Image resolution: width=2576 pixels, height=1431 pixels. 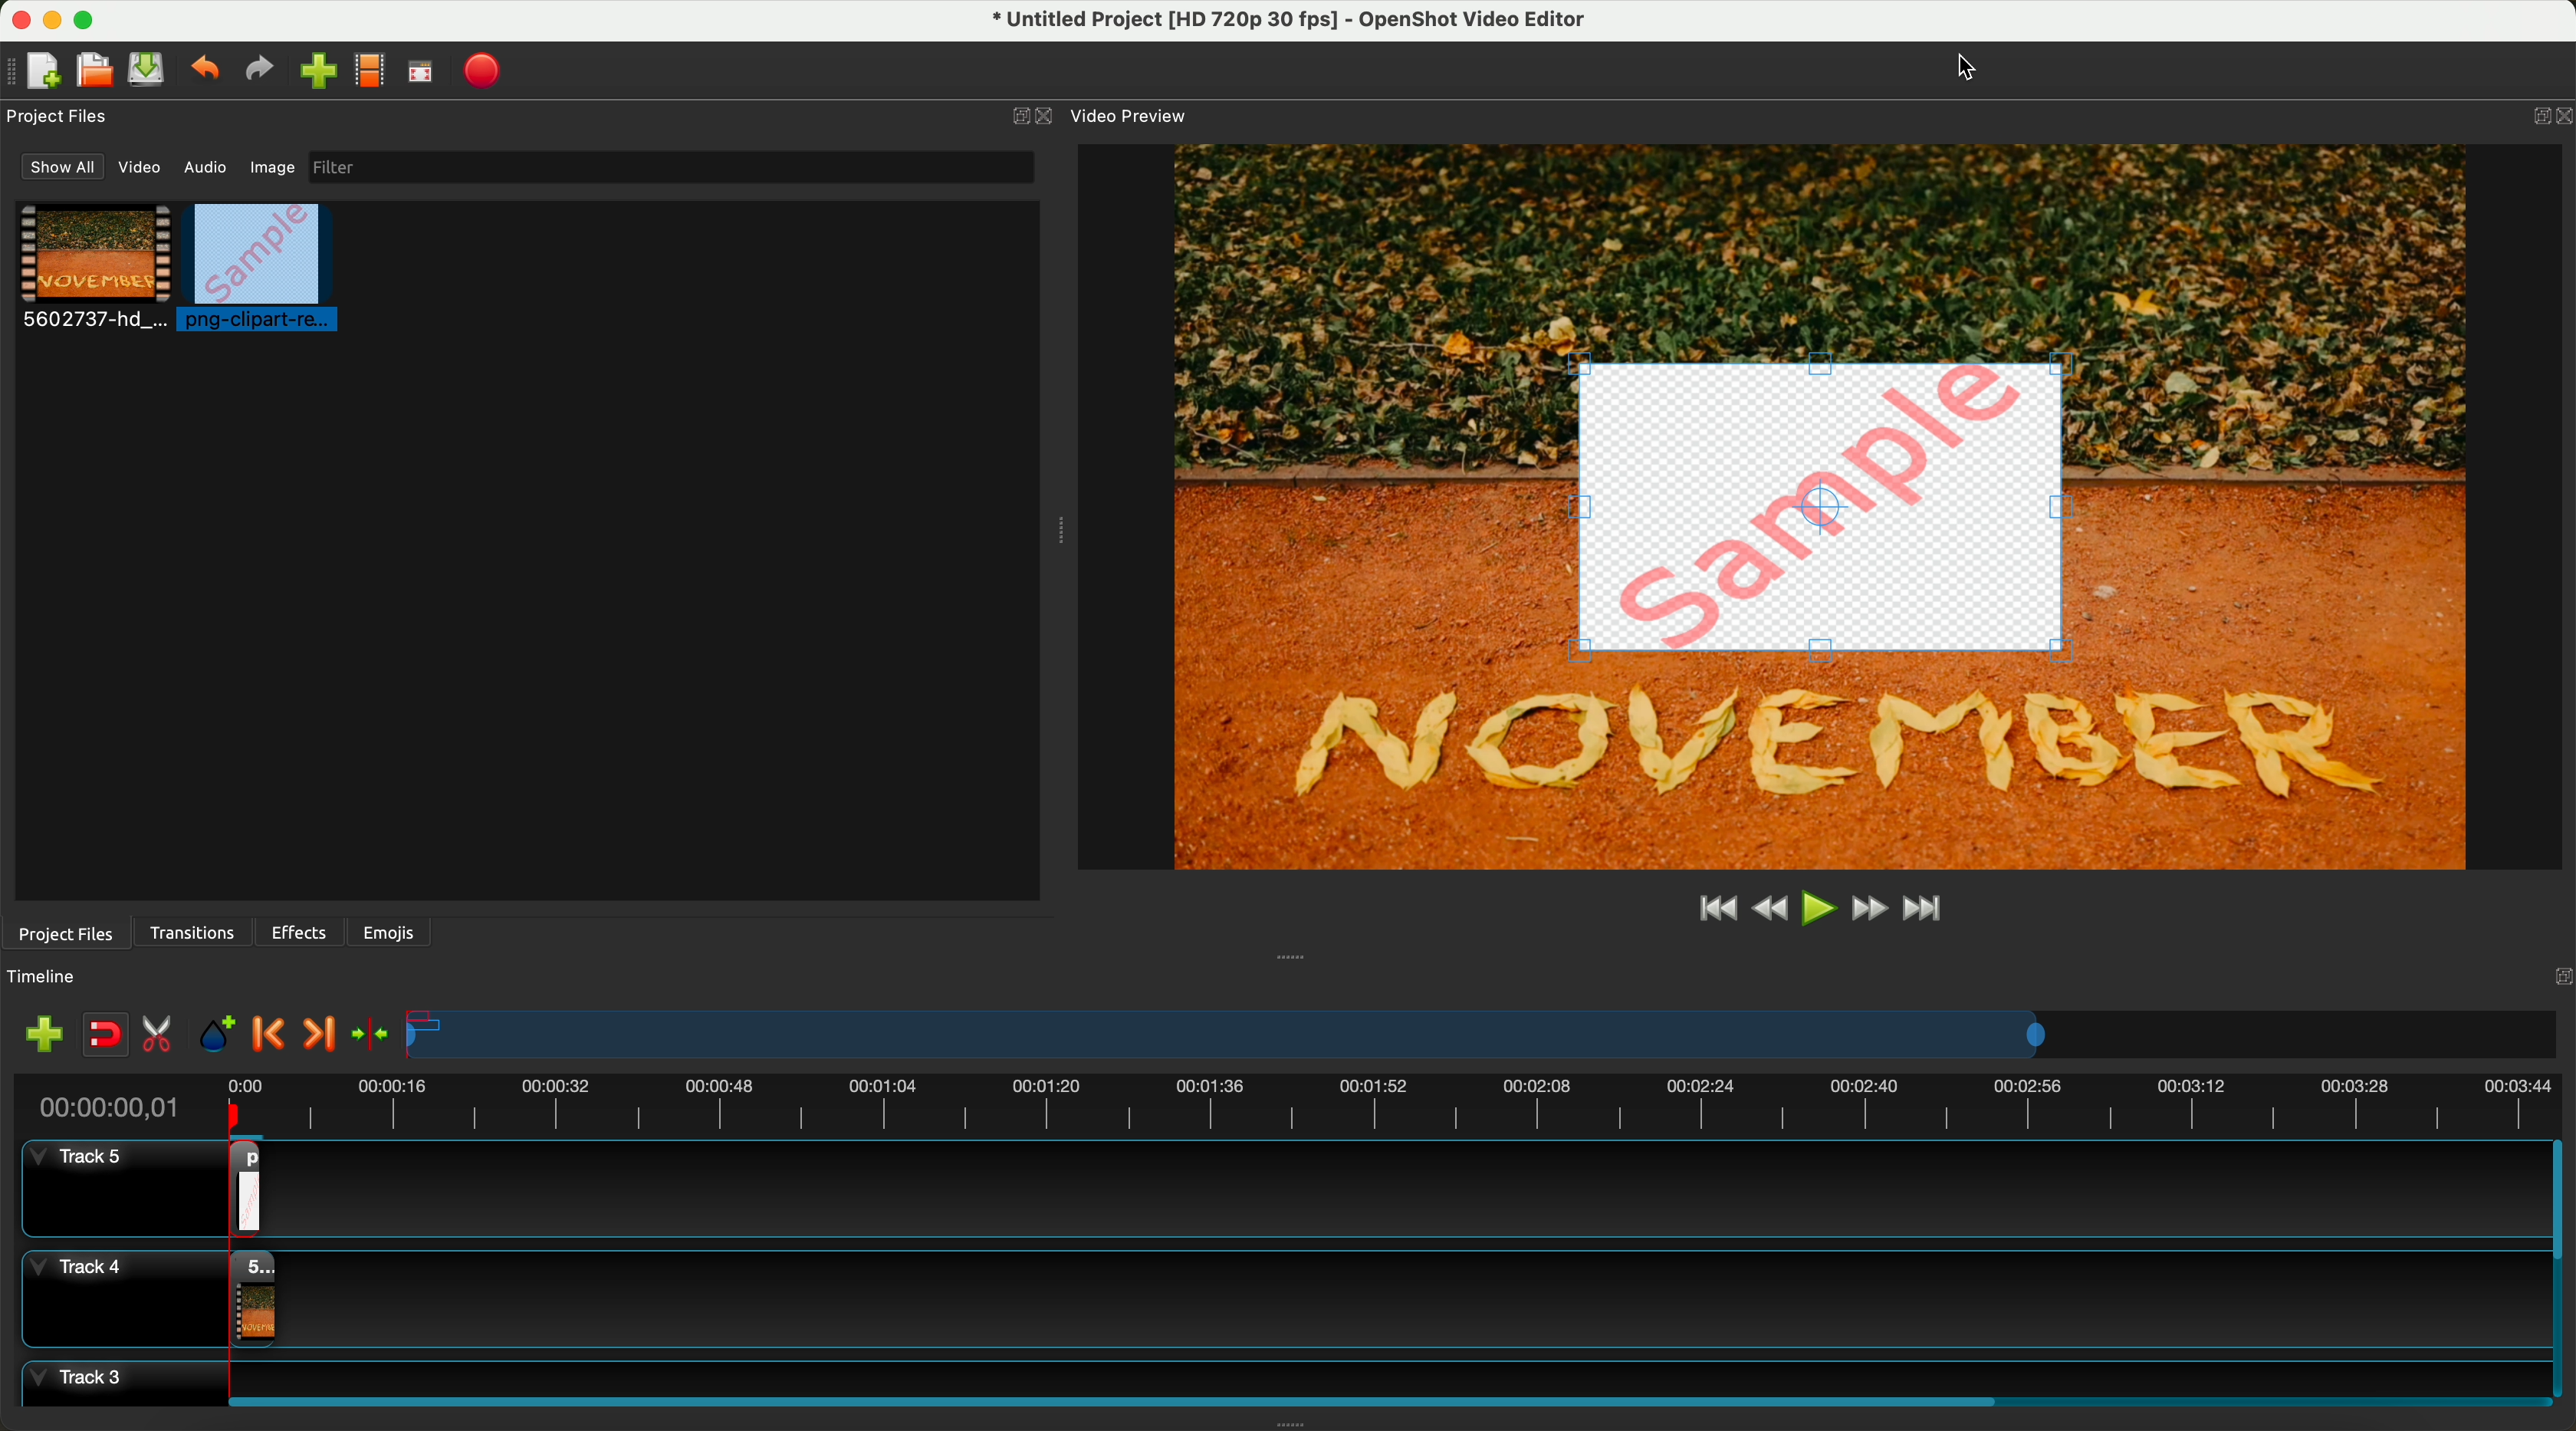 I want to click on import files, so click(x=38, y=1033).